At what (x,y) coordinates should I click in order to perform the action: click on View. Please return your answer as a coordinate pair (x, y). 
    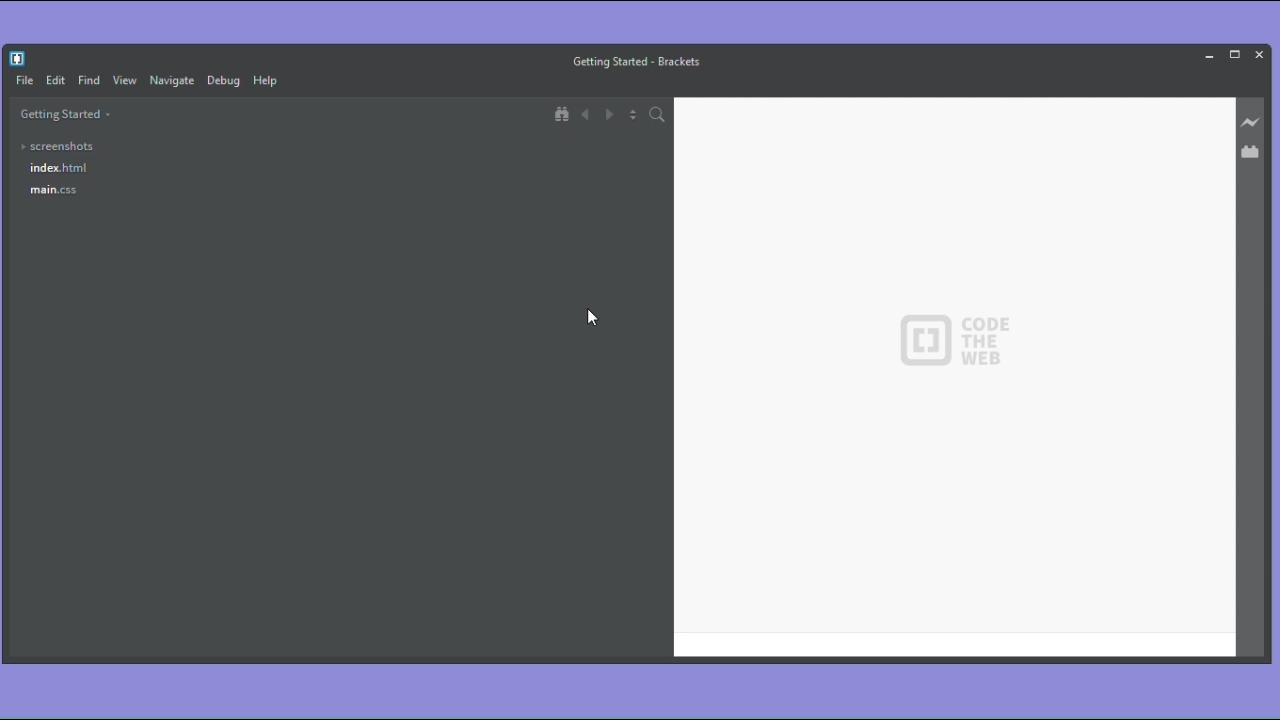
    Looking at the image, I should click on (125, 80).